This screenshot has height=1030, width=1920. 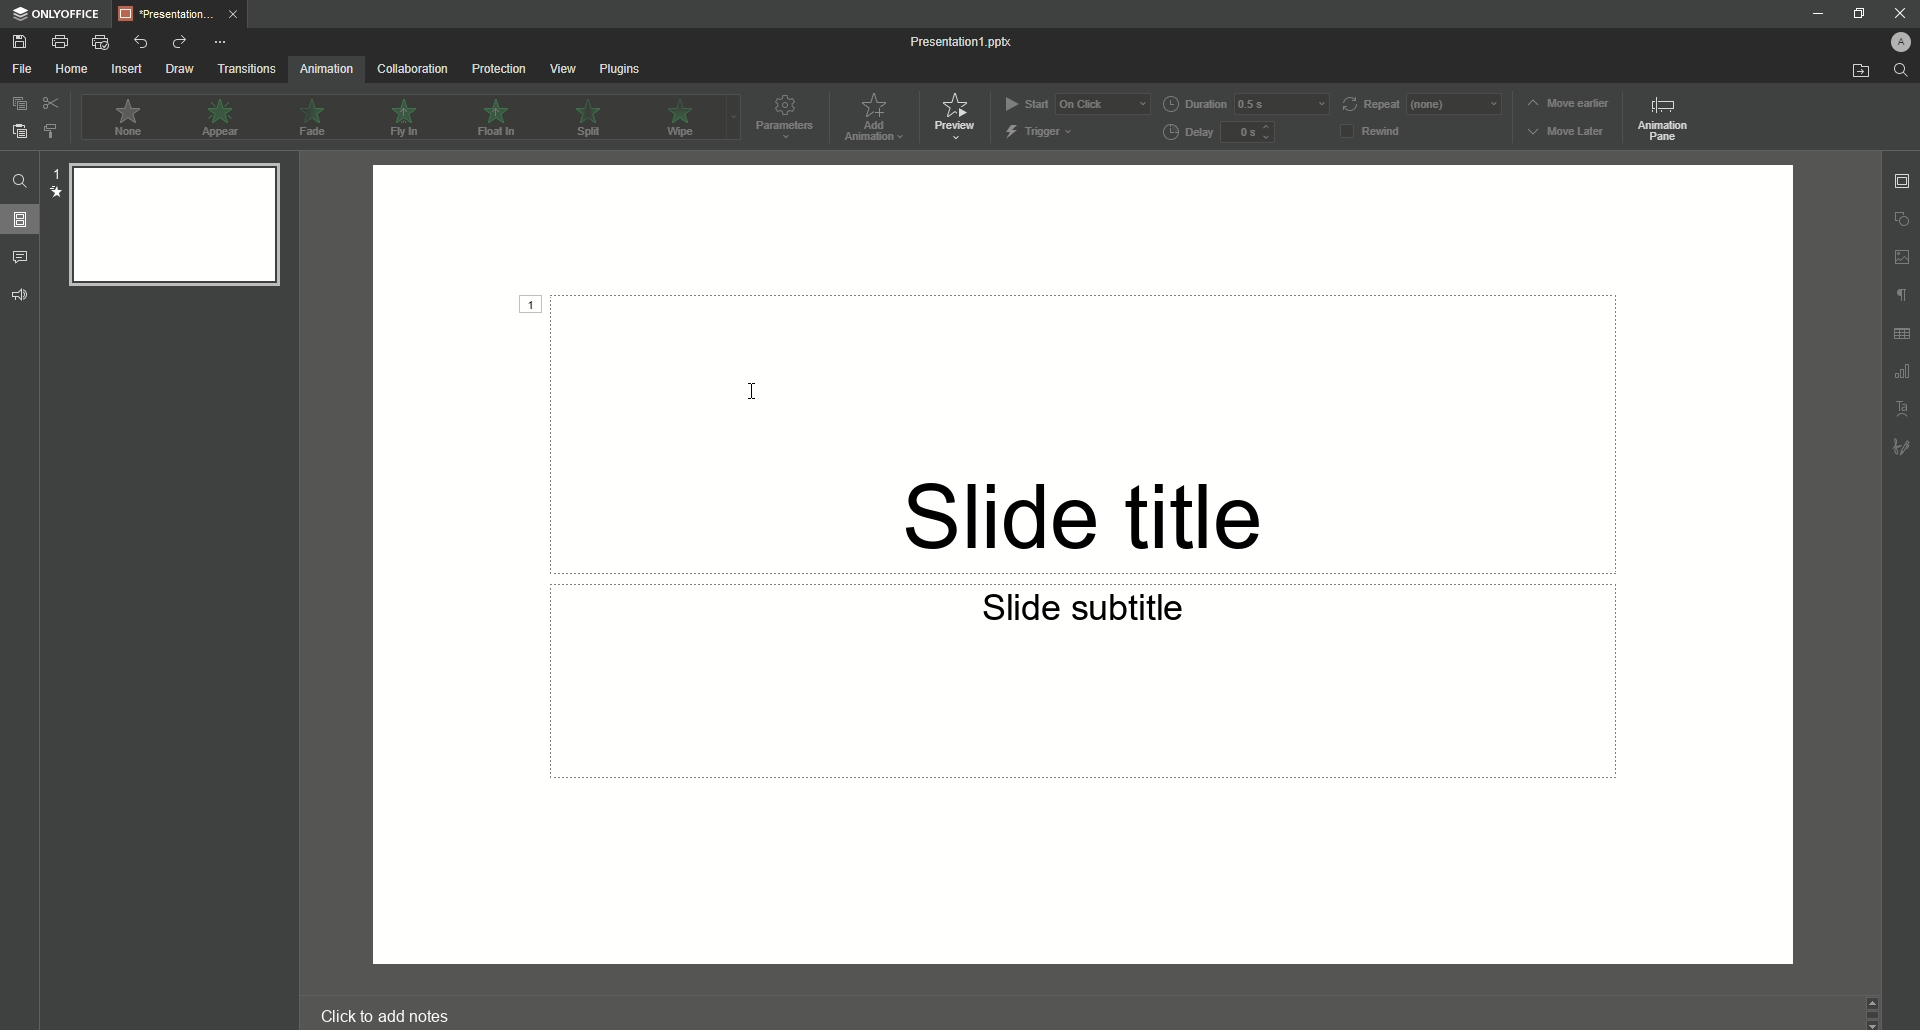 What do you see at coordinates (128, 69) in the screenshot?
I see `Insert` at bounding box center [128, 69].